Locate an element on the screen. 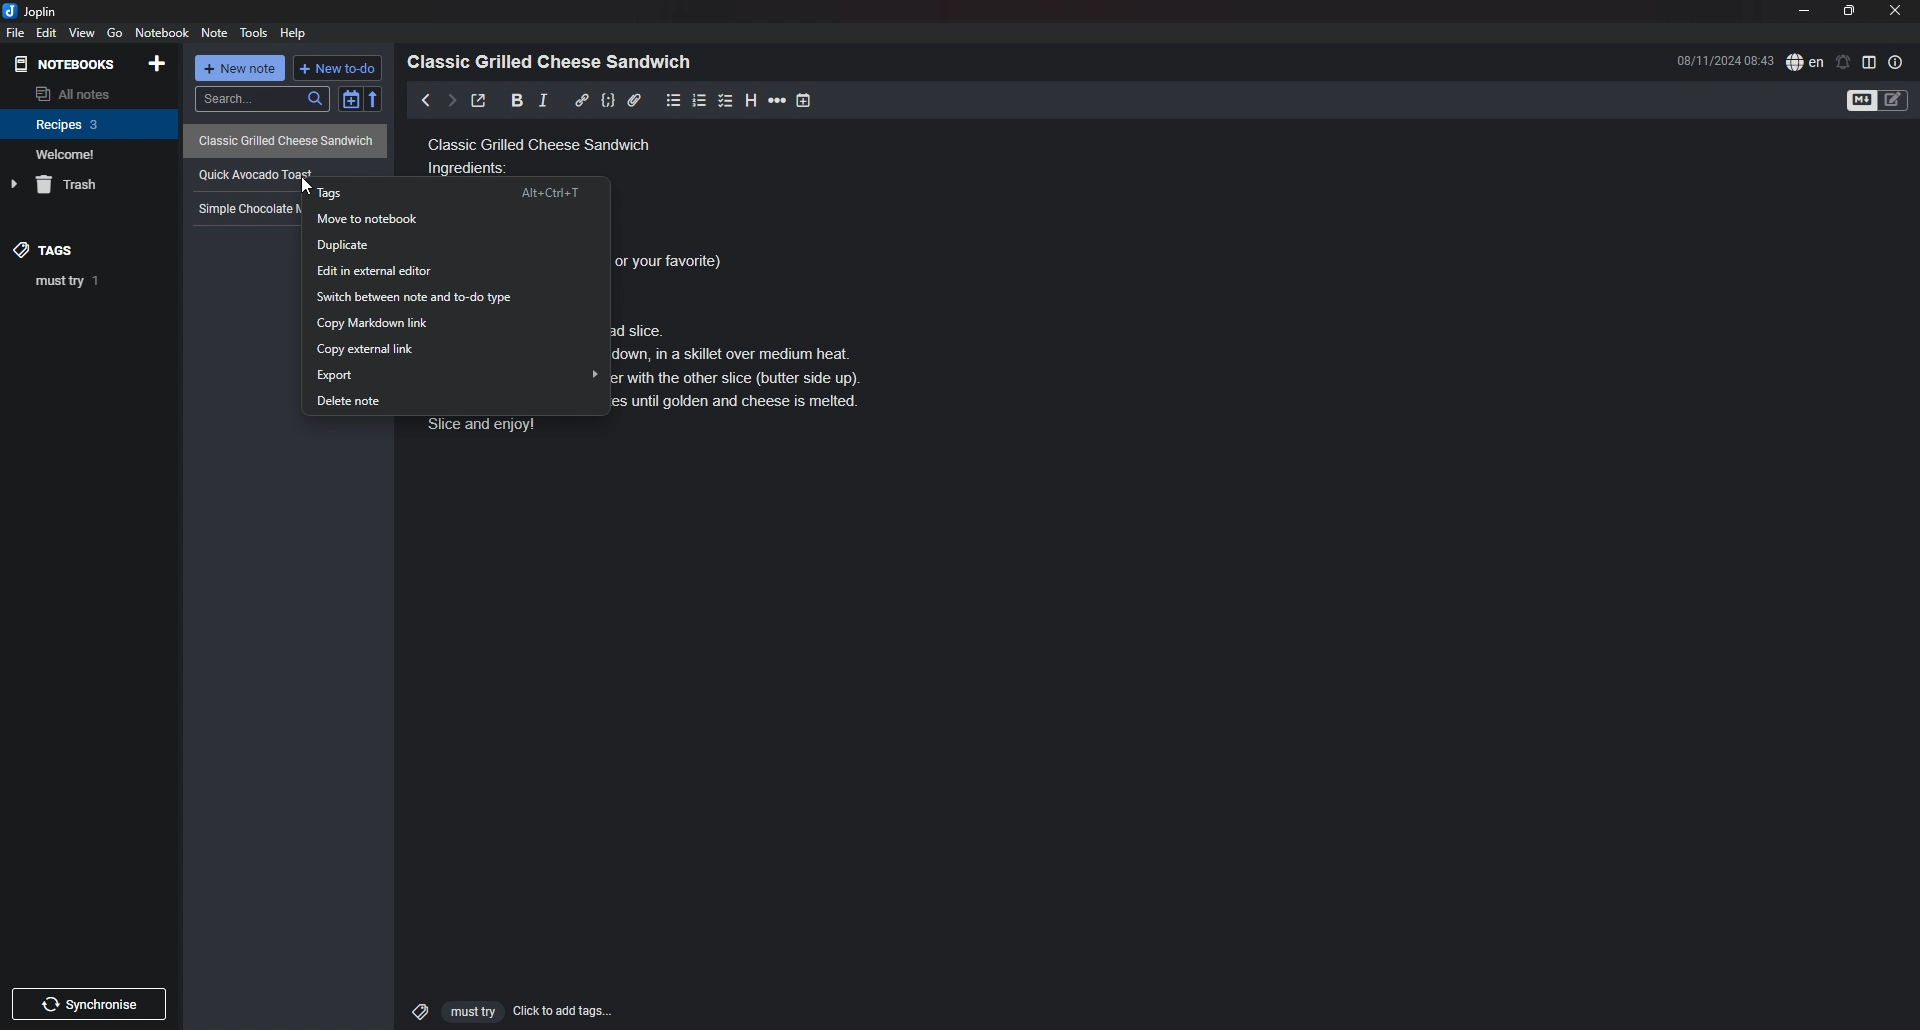  new note is located at coordinates (242, 70).